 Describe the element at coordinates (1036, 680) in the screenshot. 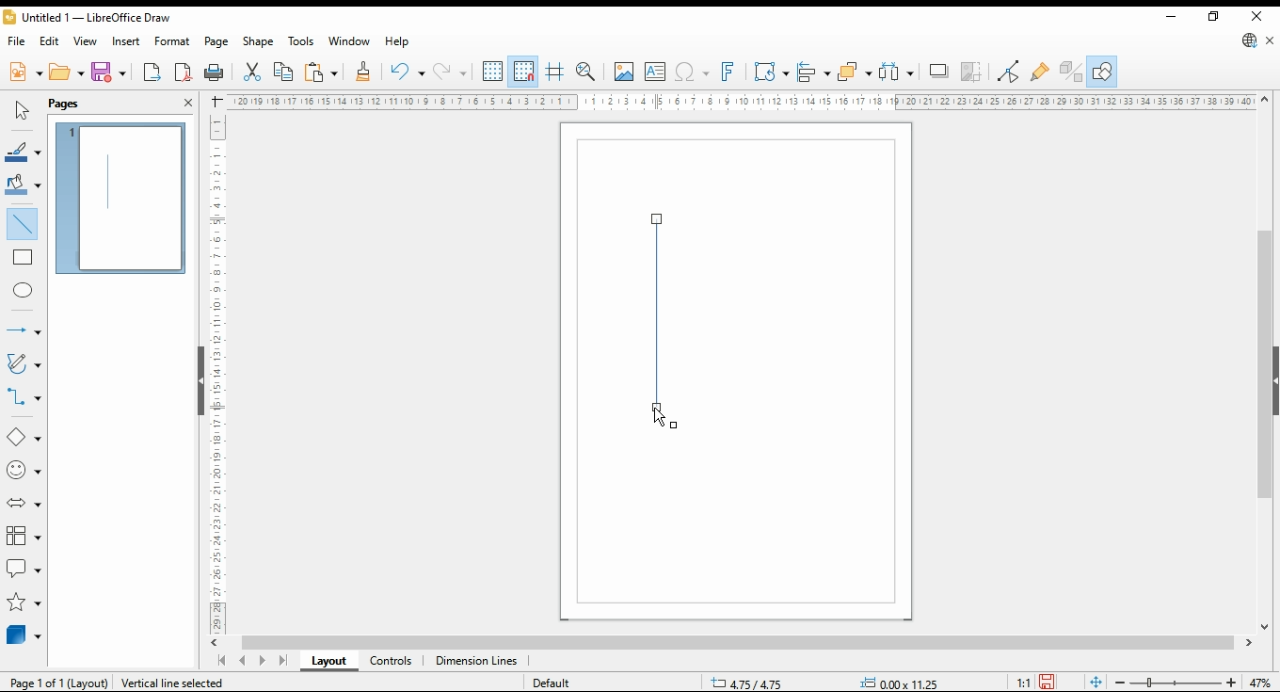

I see `1:1 ratio` at that location.